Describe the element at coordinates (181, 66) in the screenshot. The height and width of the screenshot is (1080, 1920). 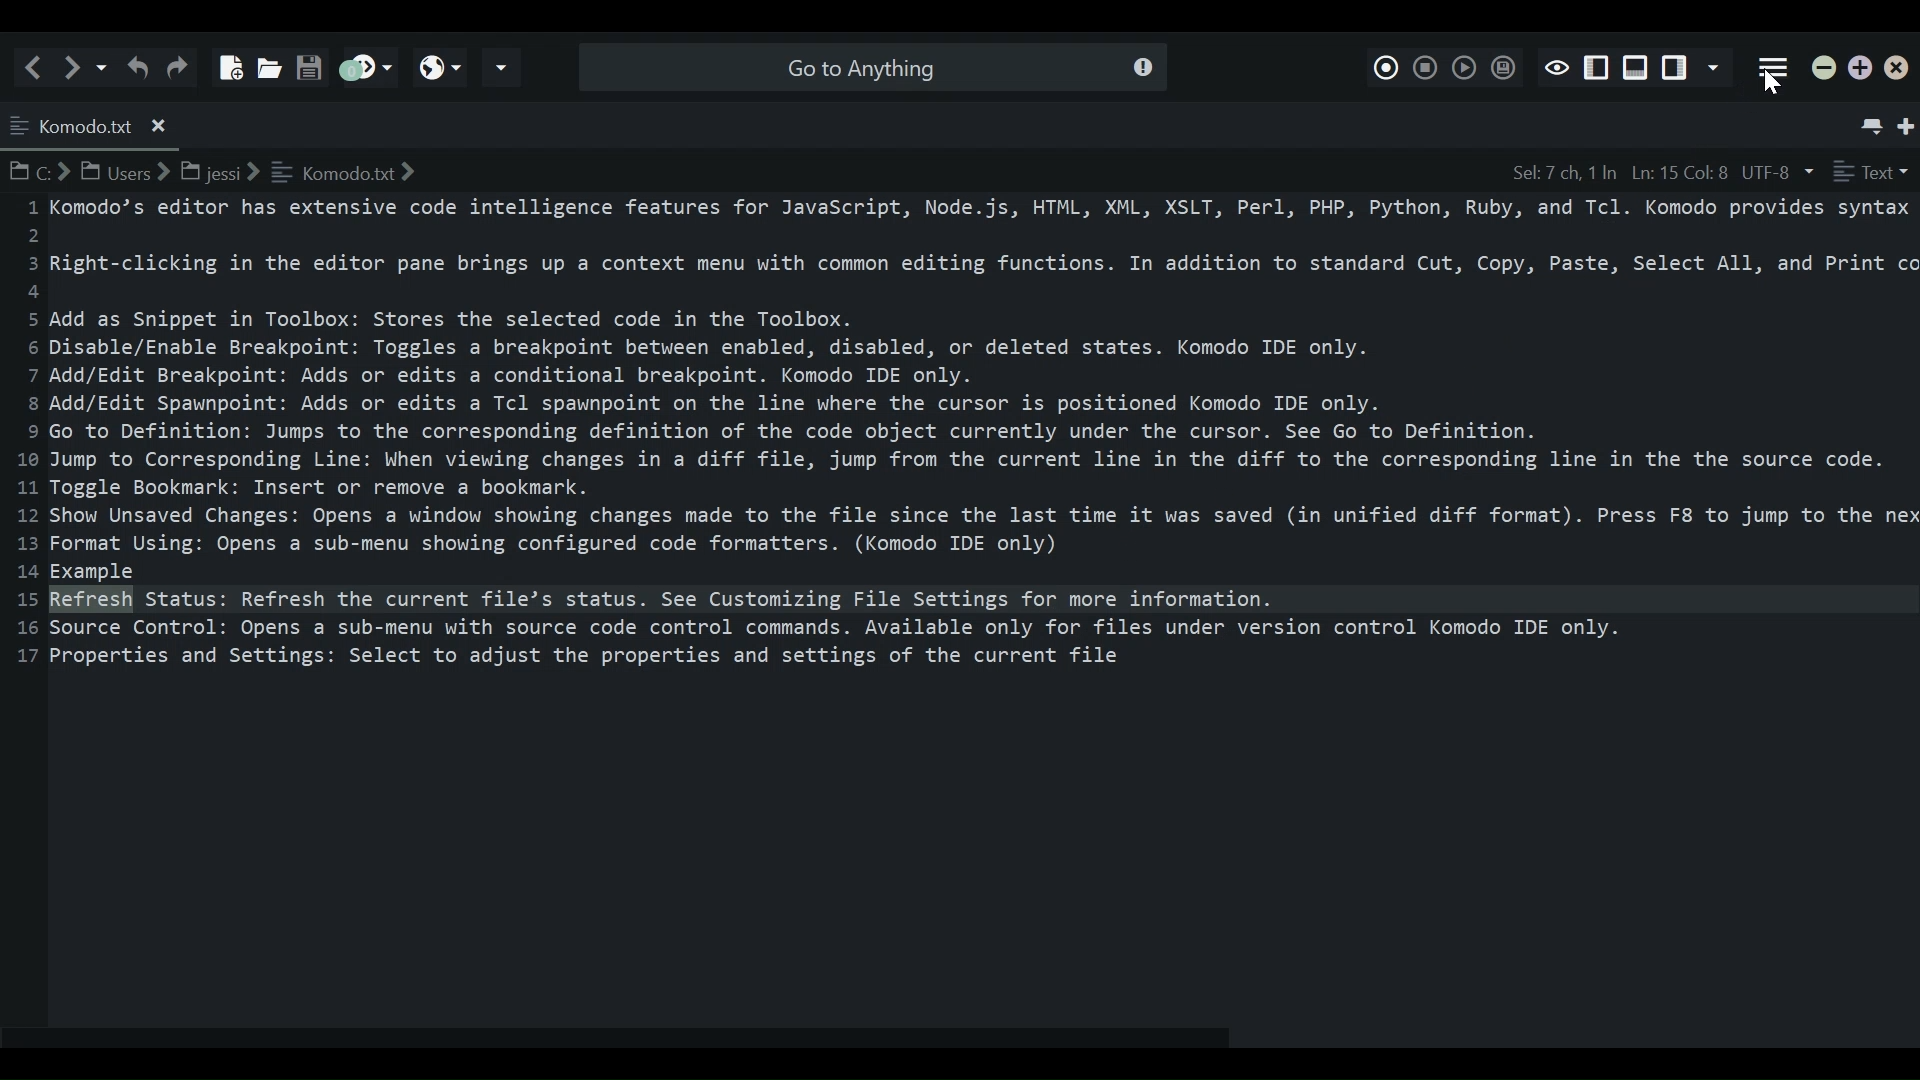
I see `Redo` at that location.